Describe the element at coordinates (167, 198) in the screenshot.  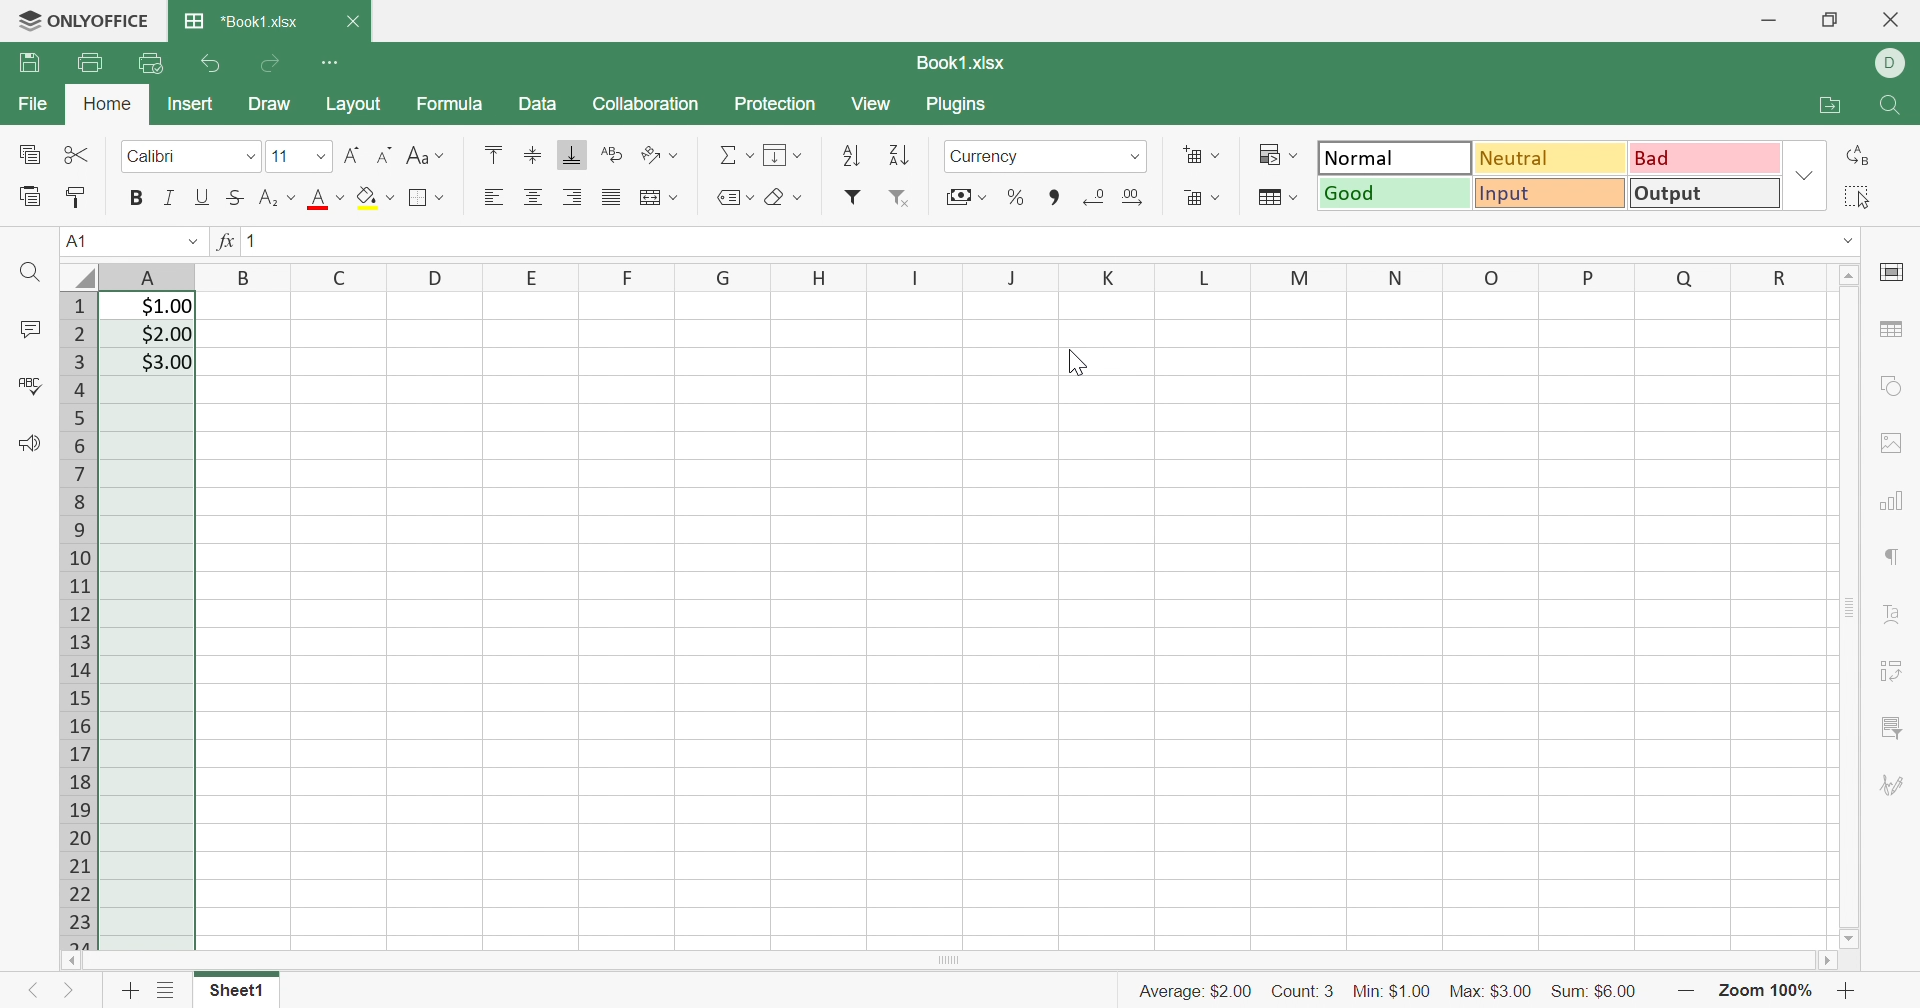
I see `Italic` at that location.